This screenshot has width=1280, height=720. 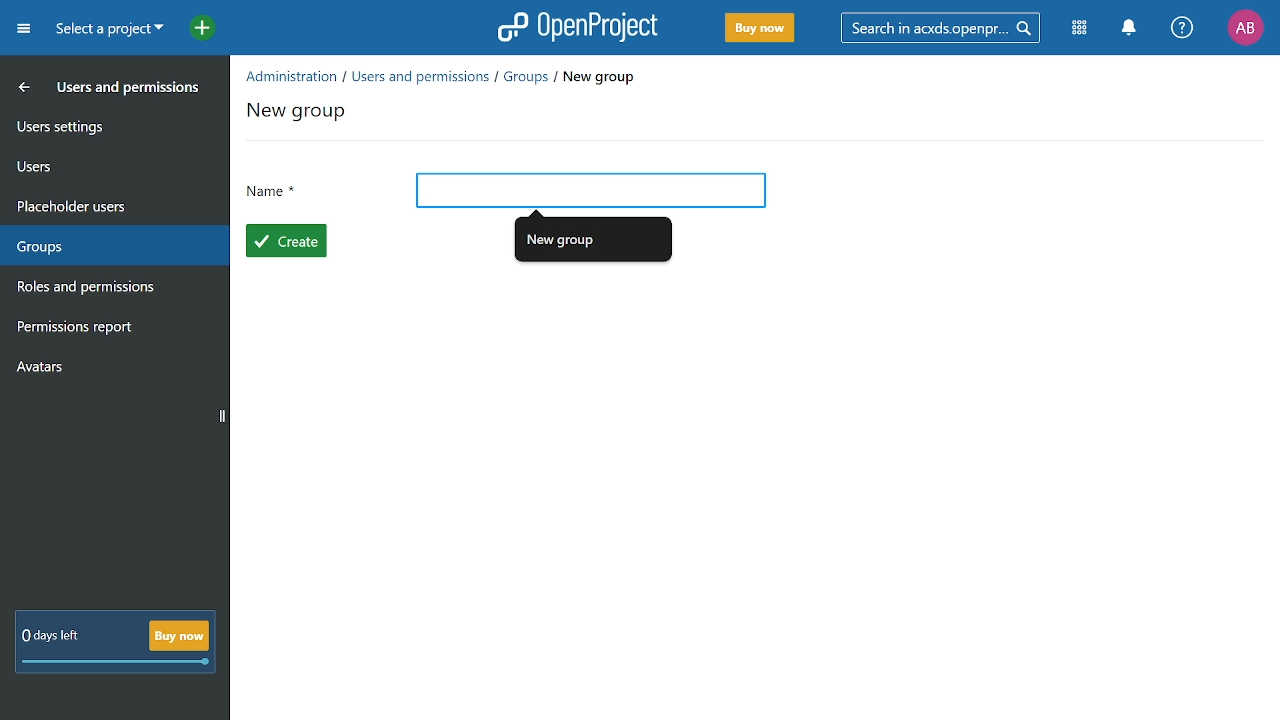 I want to click on Days left in scale, so click(x=117, y=663).